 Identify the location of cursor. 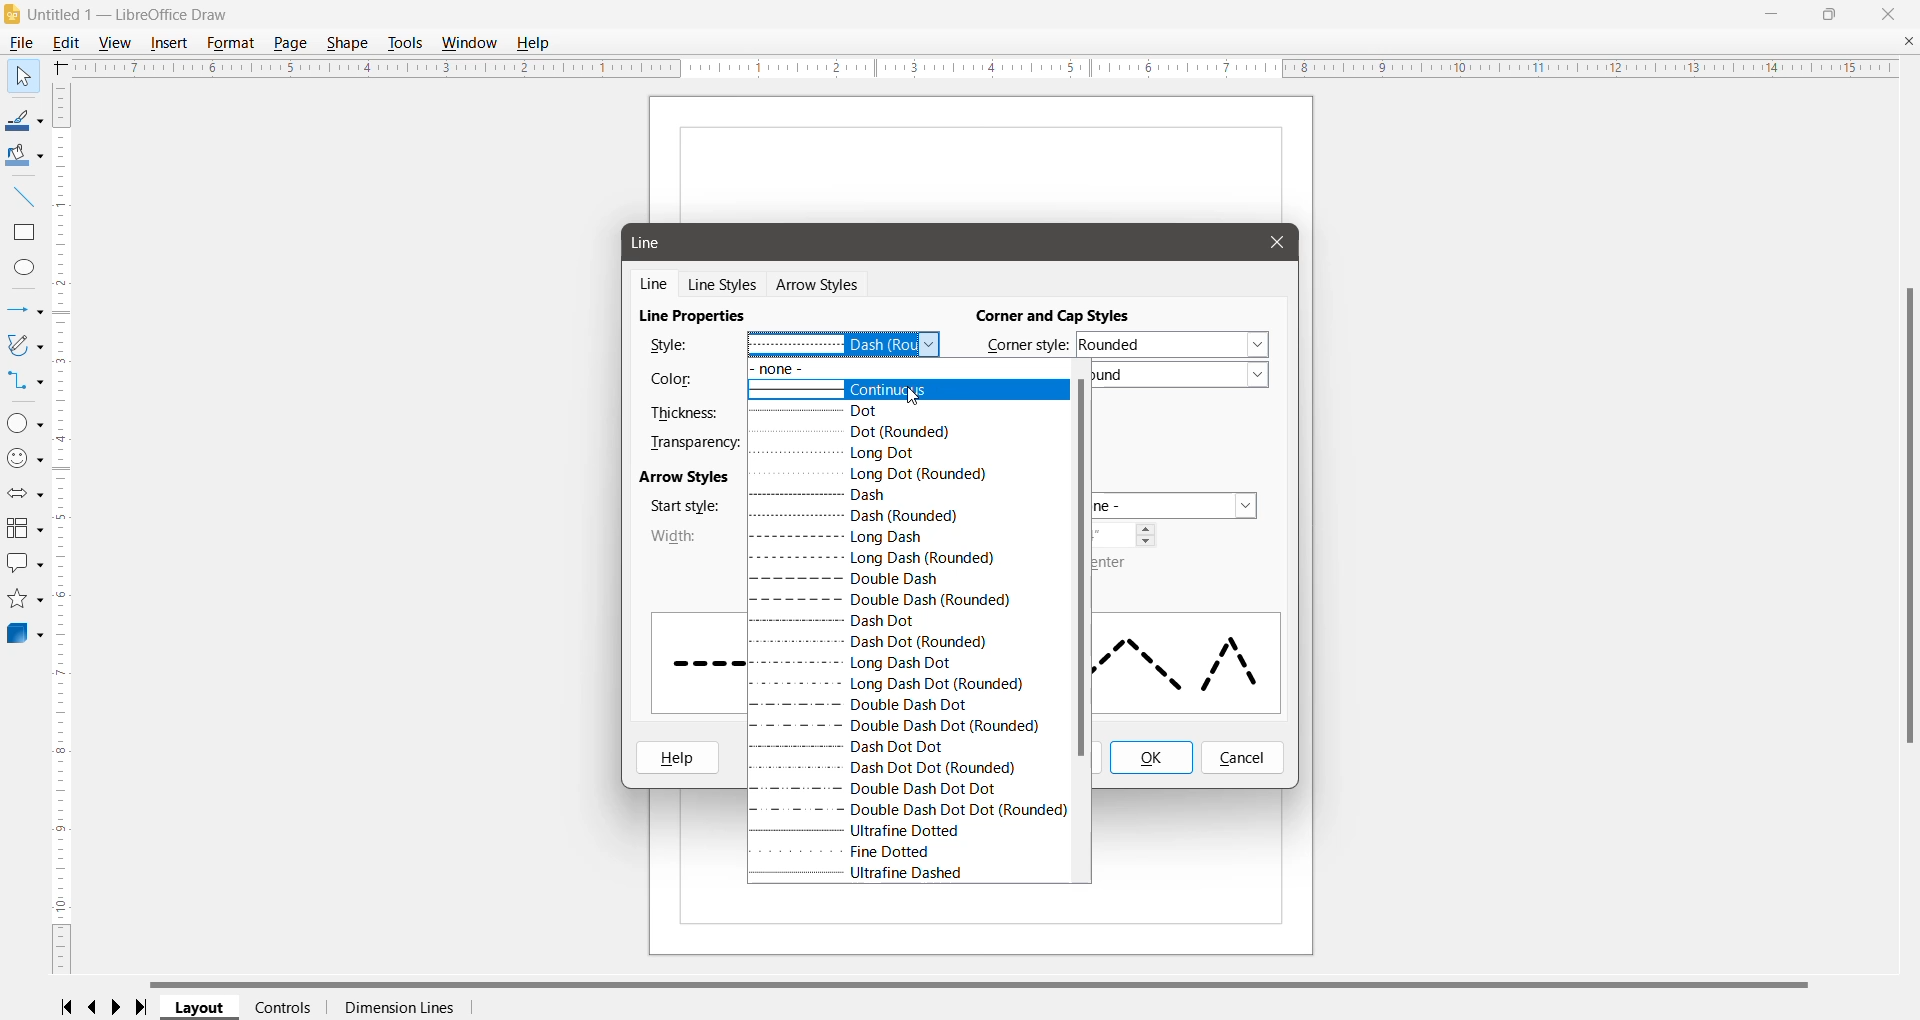
(908, 400).